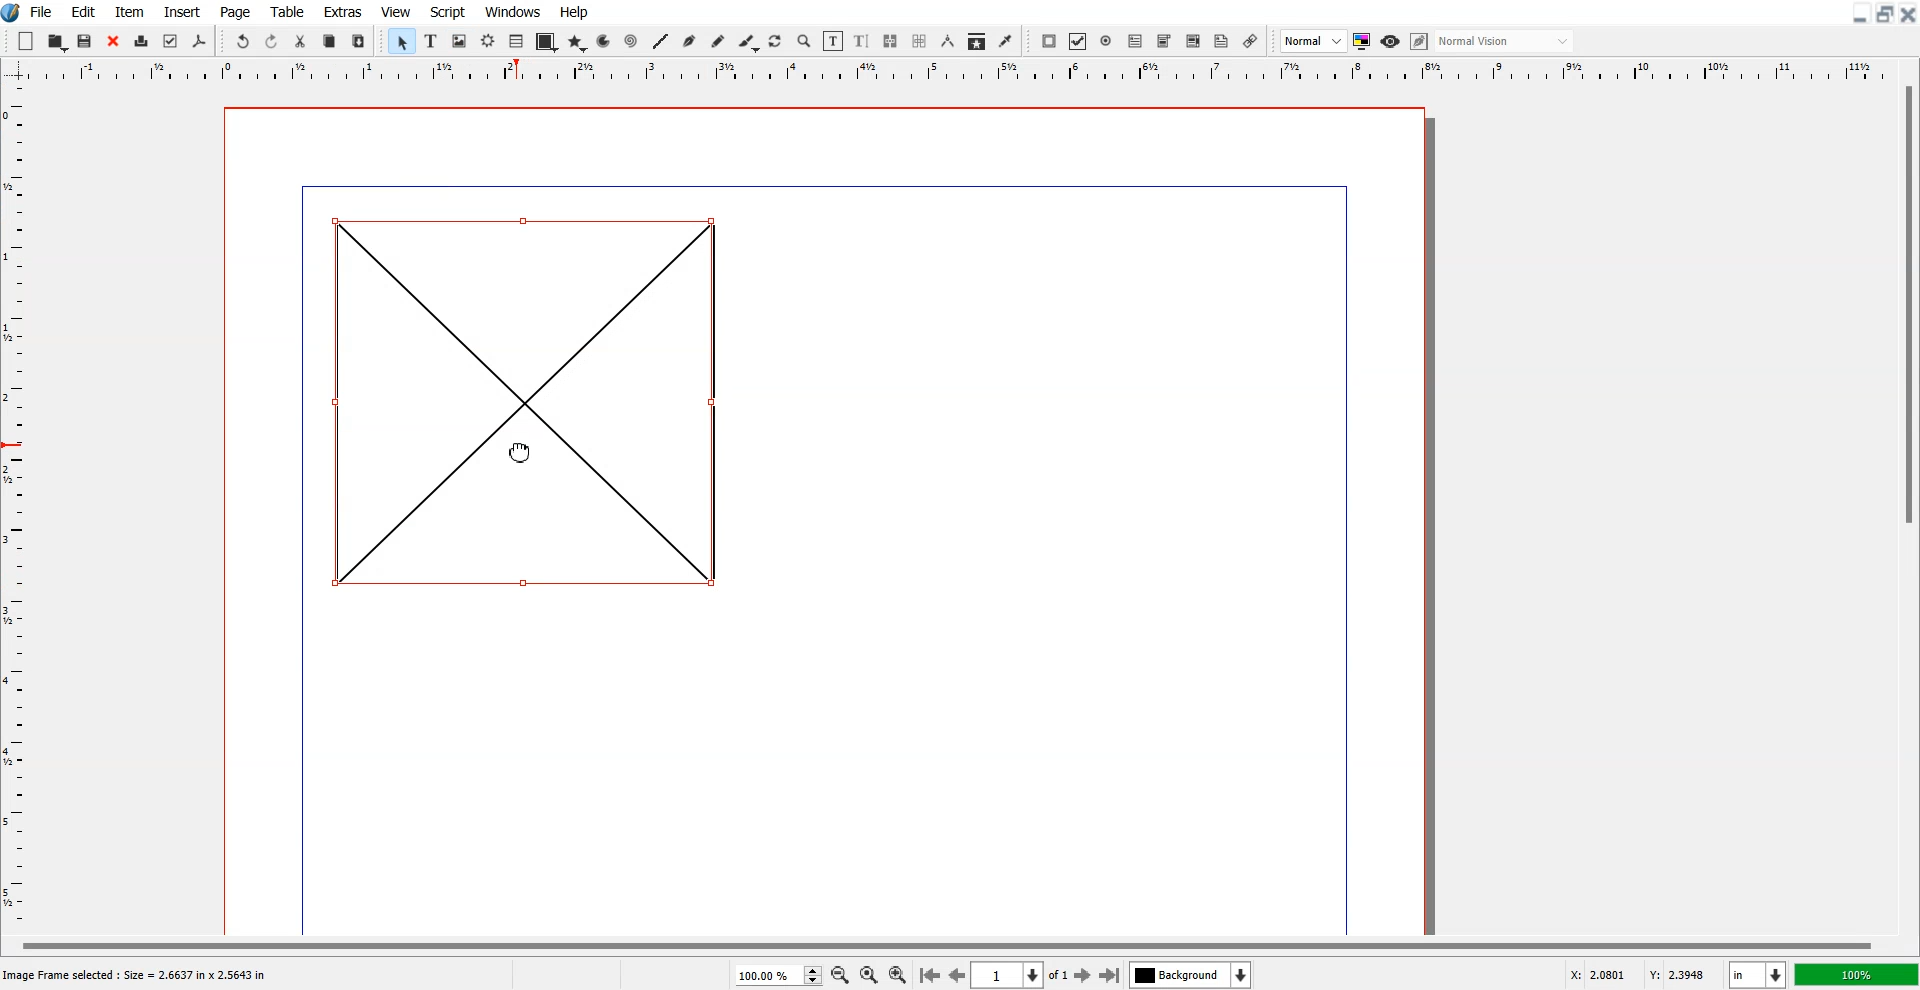  I want to click on Redo, so click(271, 40).